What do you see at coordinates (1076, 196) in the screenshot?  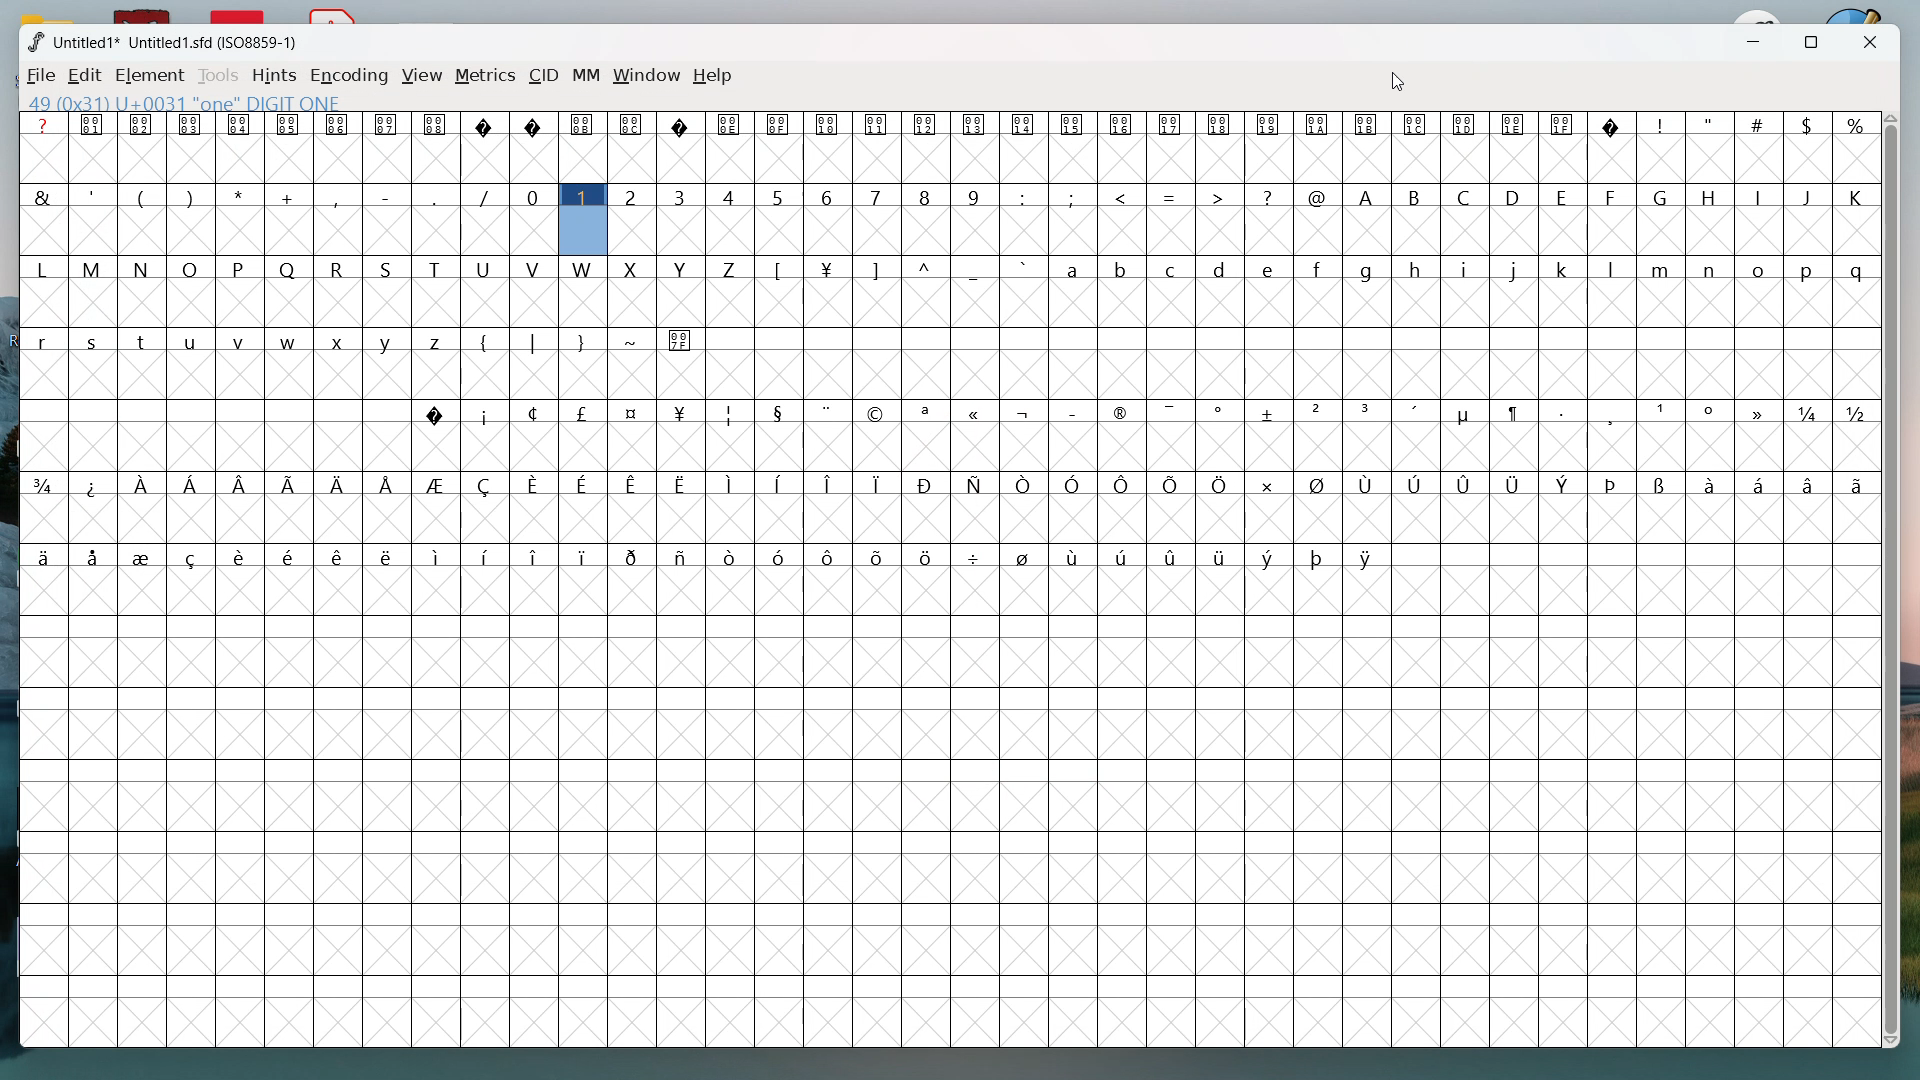 I see `;` at bounding box center [1076, 196].